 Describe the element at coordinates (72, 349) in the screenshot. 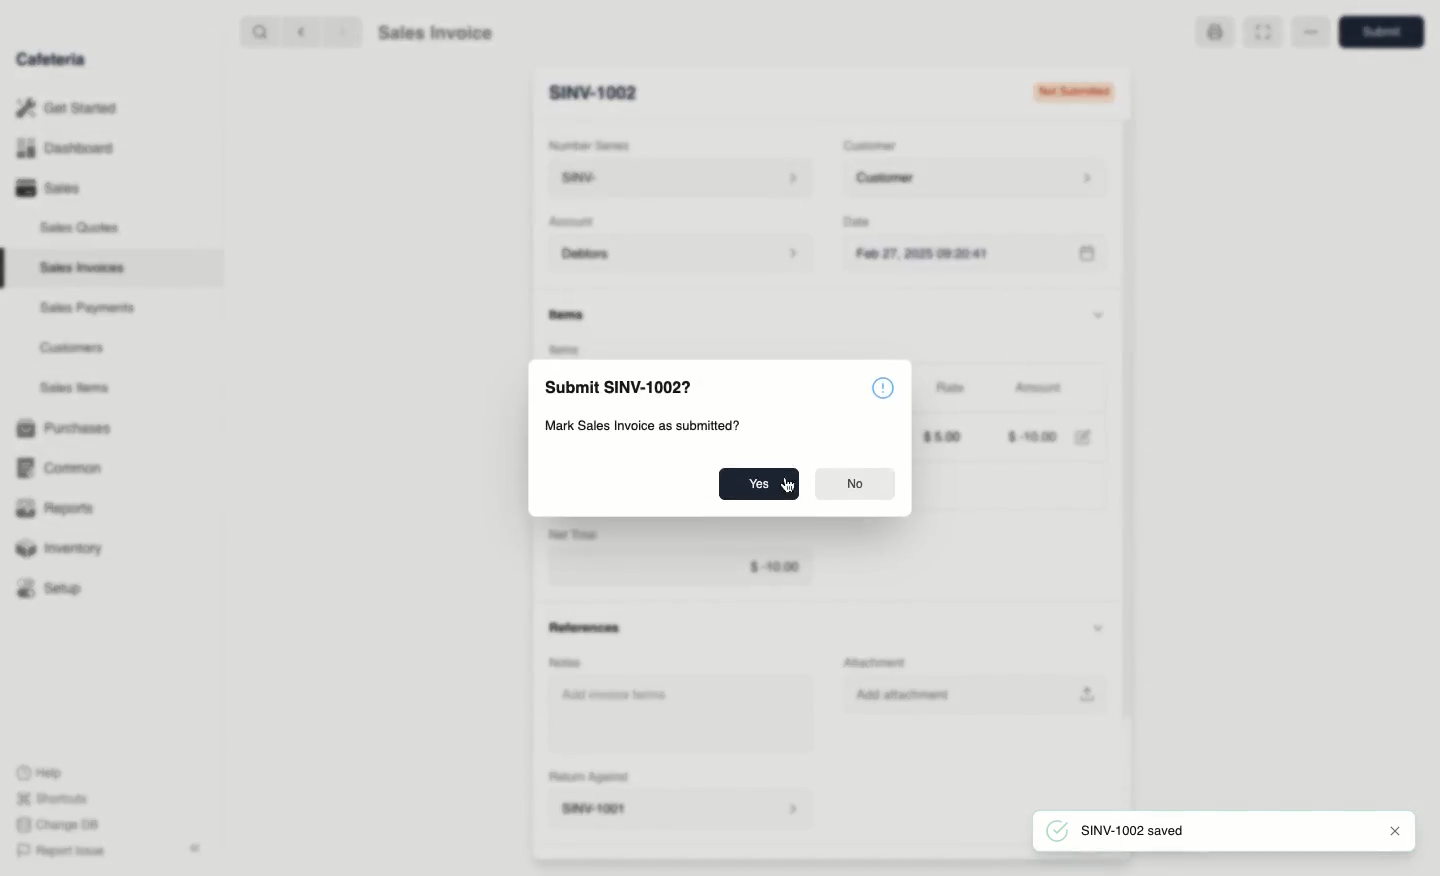

I see `Customers` at that location.